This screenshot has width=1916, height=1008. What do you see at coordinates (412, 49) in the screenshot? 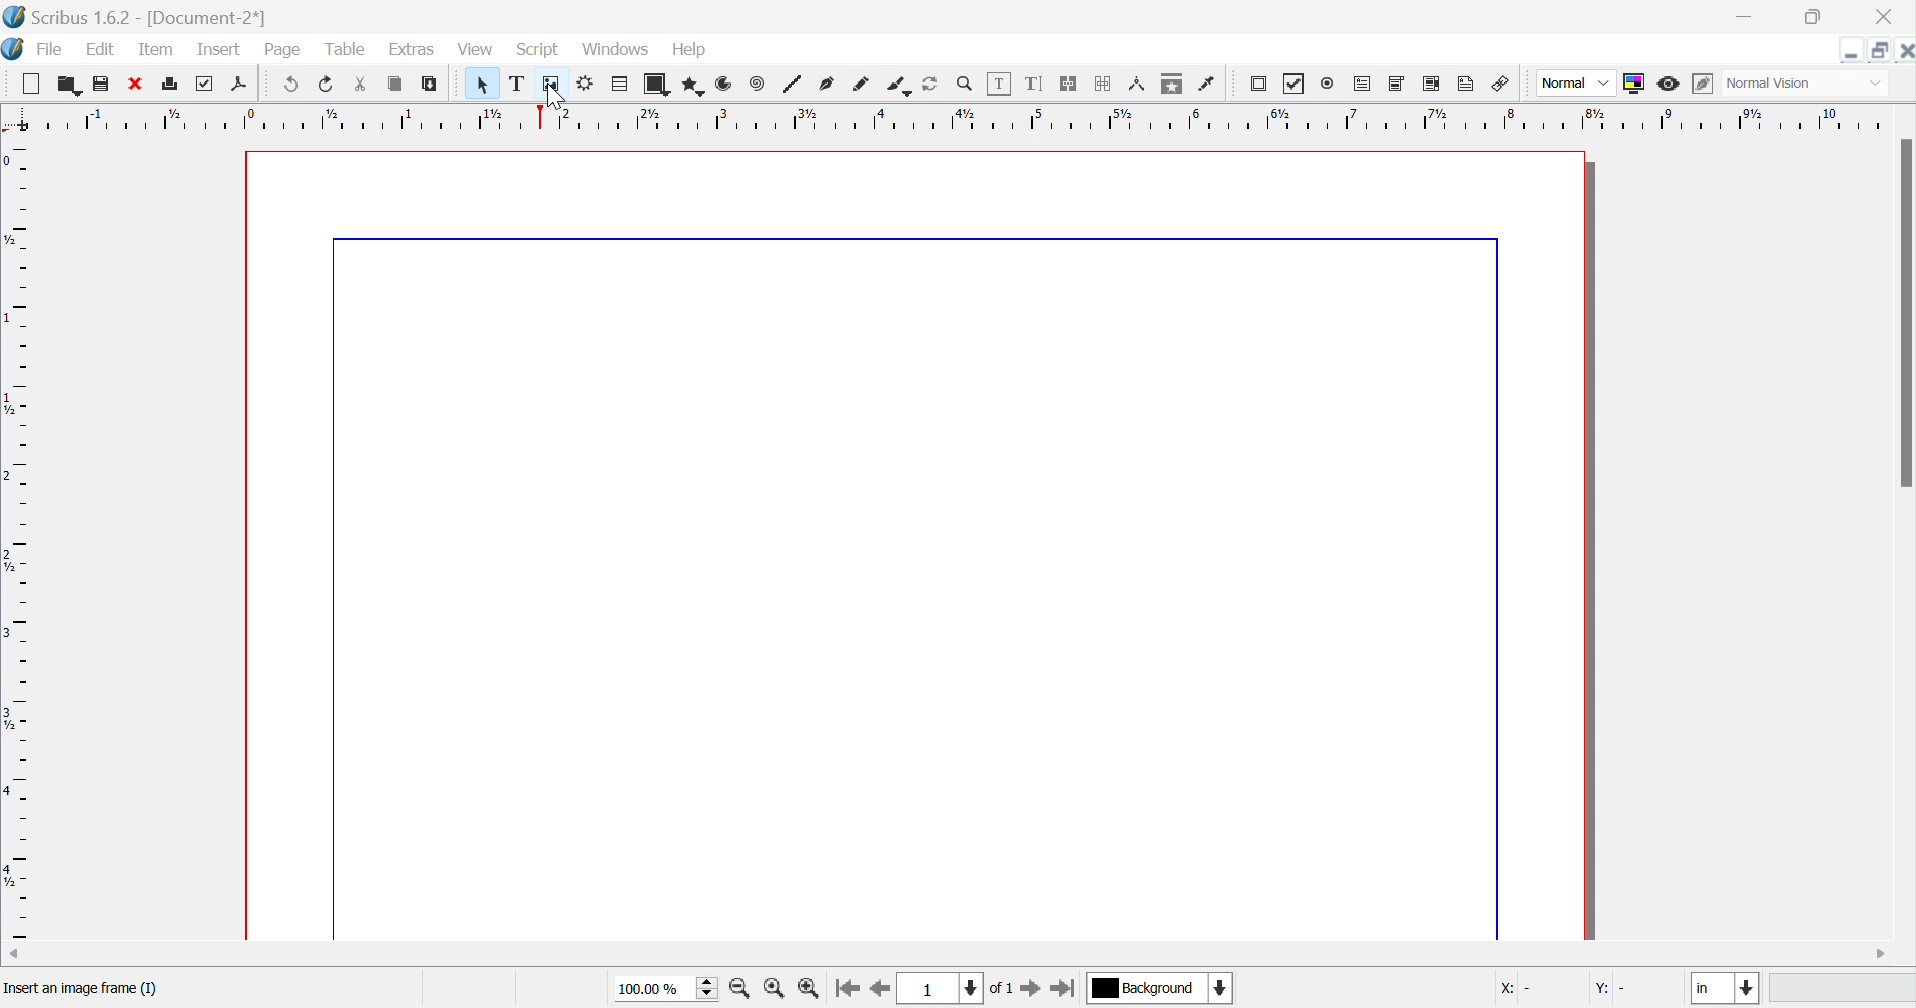
I see `extras` at bounding box center [412, 49].